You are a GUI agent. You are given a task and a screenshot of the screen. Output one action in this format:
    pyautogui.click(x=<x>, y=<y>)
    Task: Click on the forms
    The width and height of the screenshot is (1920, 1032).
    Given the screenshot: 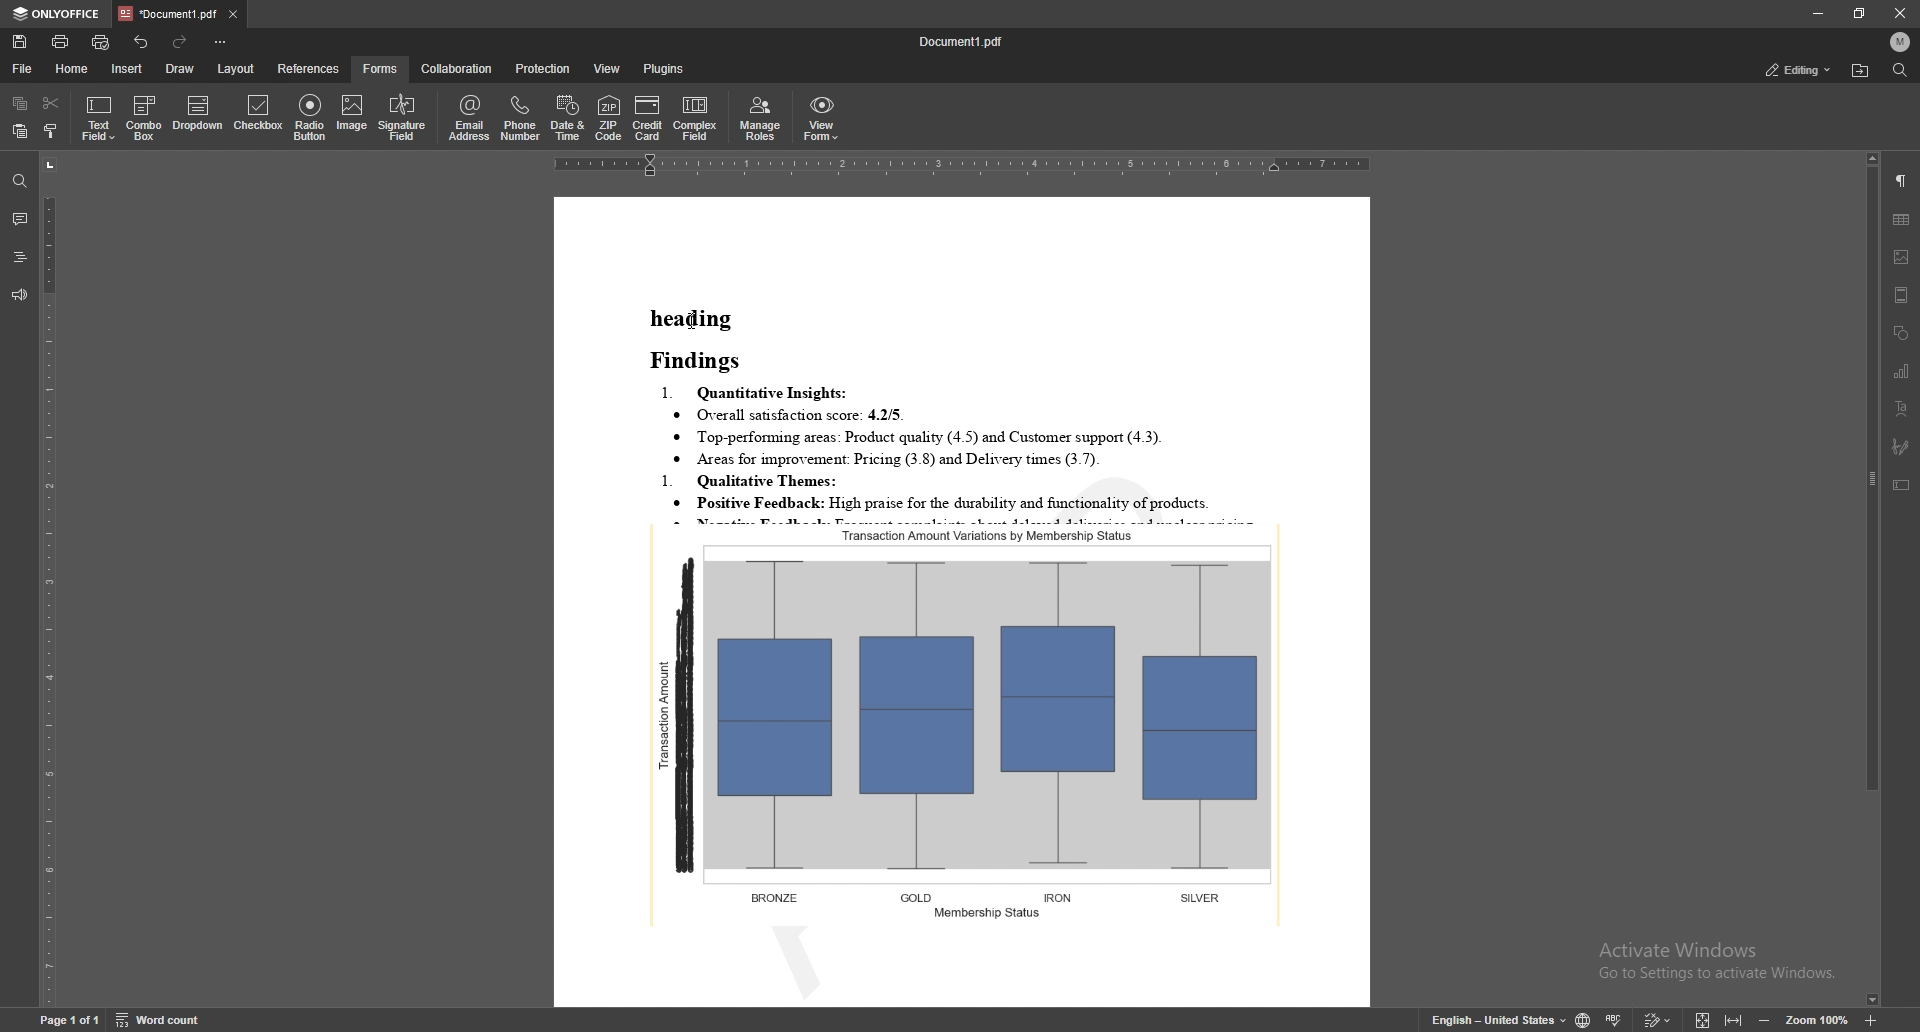 What is the action you would take?
    pyautogui.click(x=381, y=69)
    